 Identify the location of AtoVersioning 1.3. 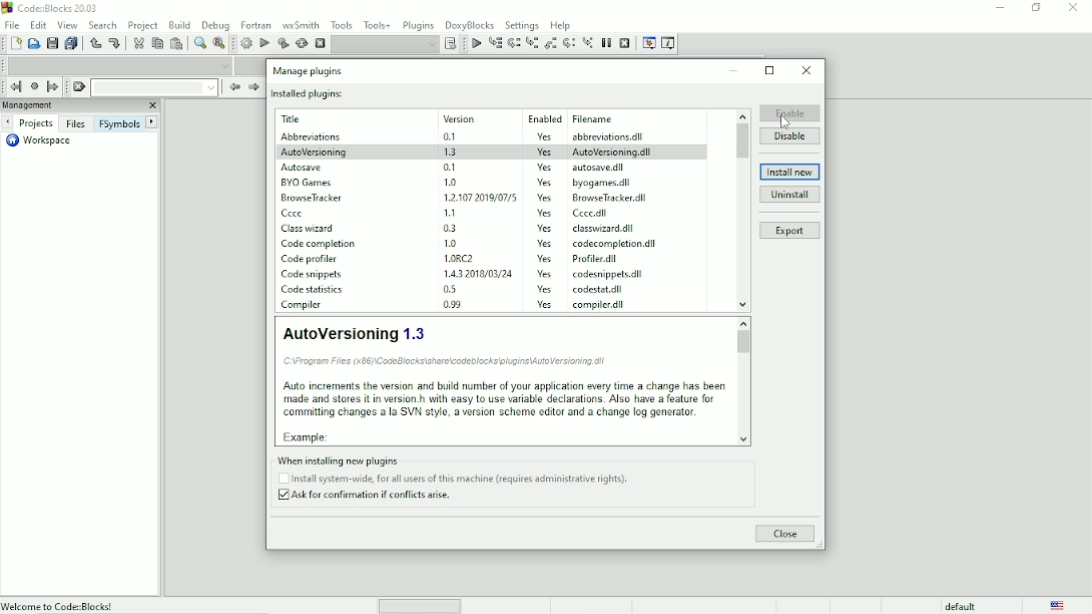
(502, 381).